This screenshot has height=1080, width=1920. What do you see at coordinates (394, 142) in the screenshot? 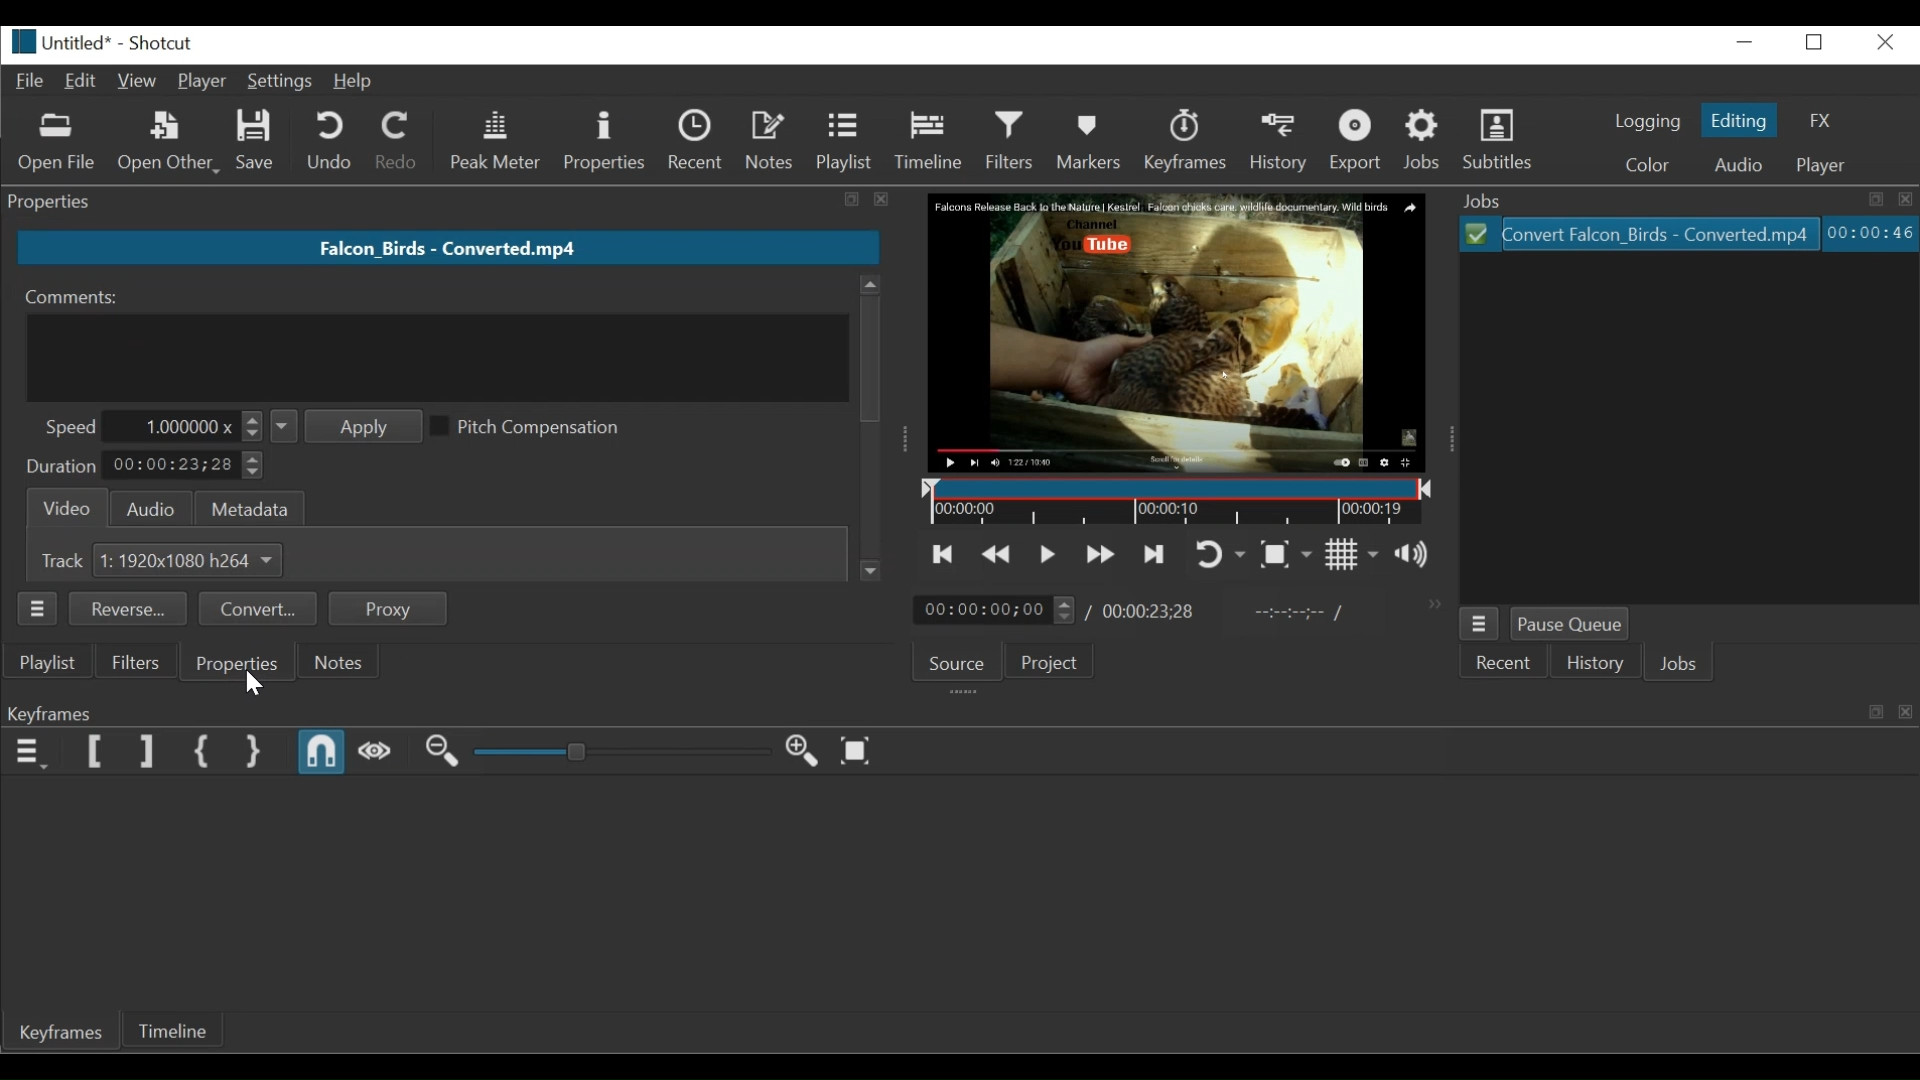
I see `Redo` at bounding box center [394, 142].